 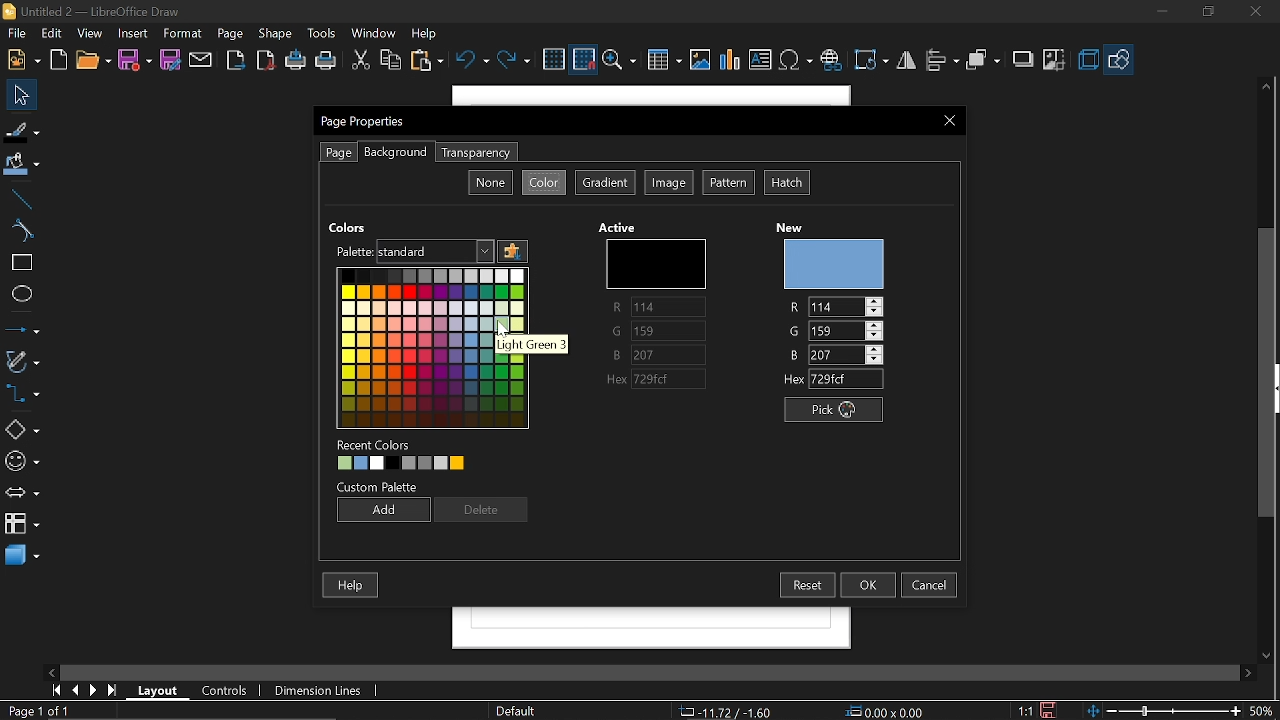 I want to click on G, so click(x=658, y=333).